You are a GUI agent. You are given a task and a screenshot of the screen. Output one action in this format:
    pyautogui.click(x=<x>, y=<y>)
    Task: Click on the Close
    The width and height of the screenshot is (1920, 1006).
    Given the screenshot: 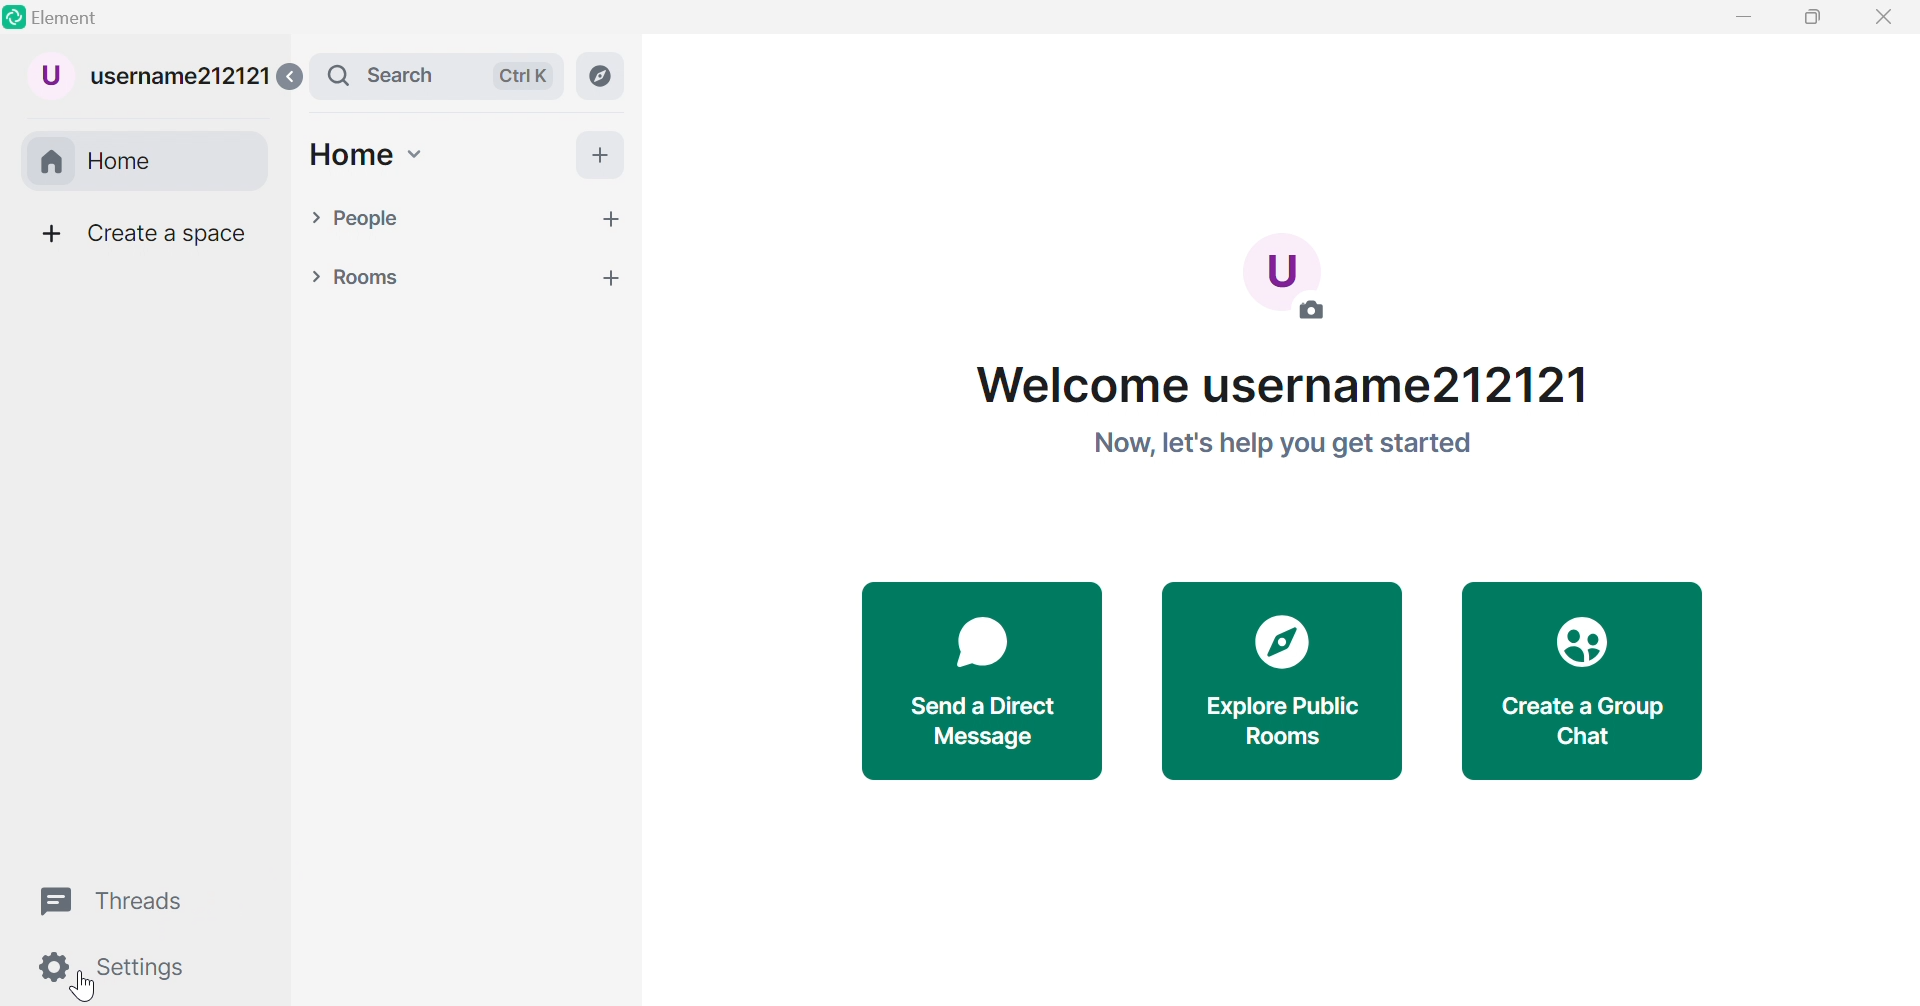 What is the action you would take?
    pyautogui.click(x=1880, y=21)
    